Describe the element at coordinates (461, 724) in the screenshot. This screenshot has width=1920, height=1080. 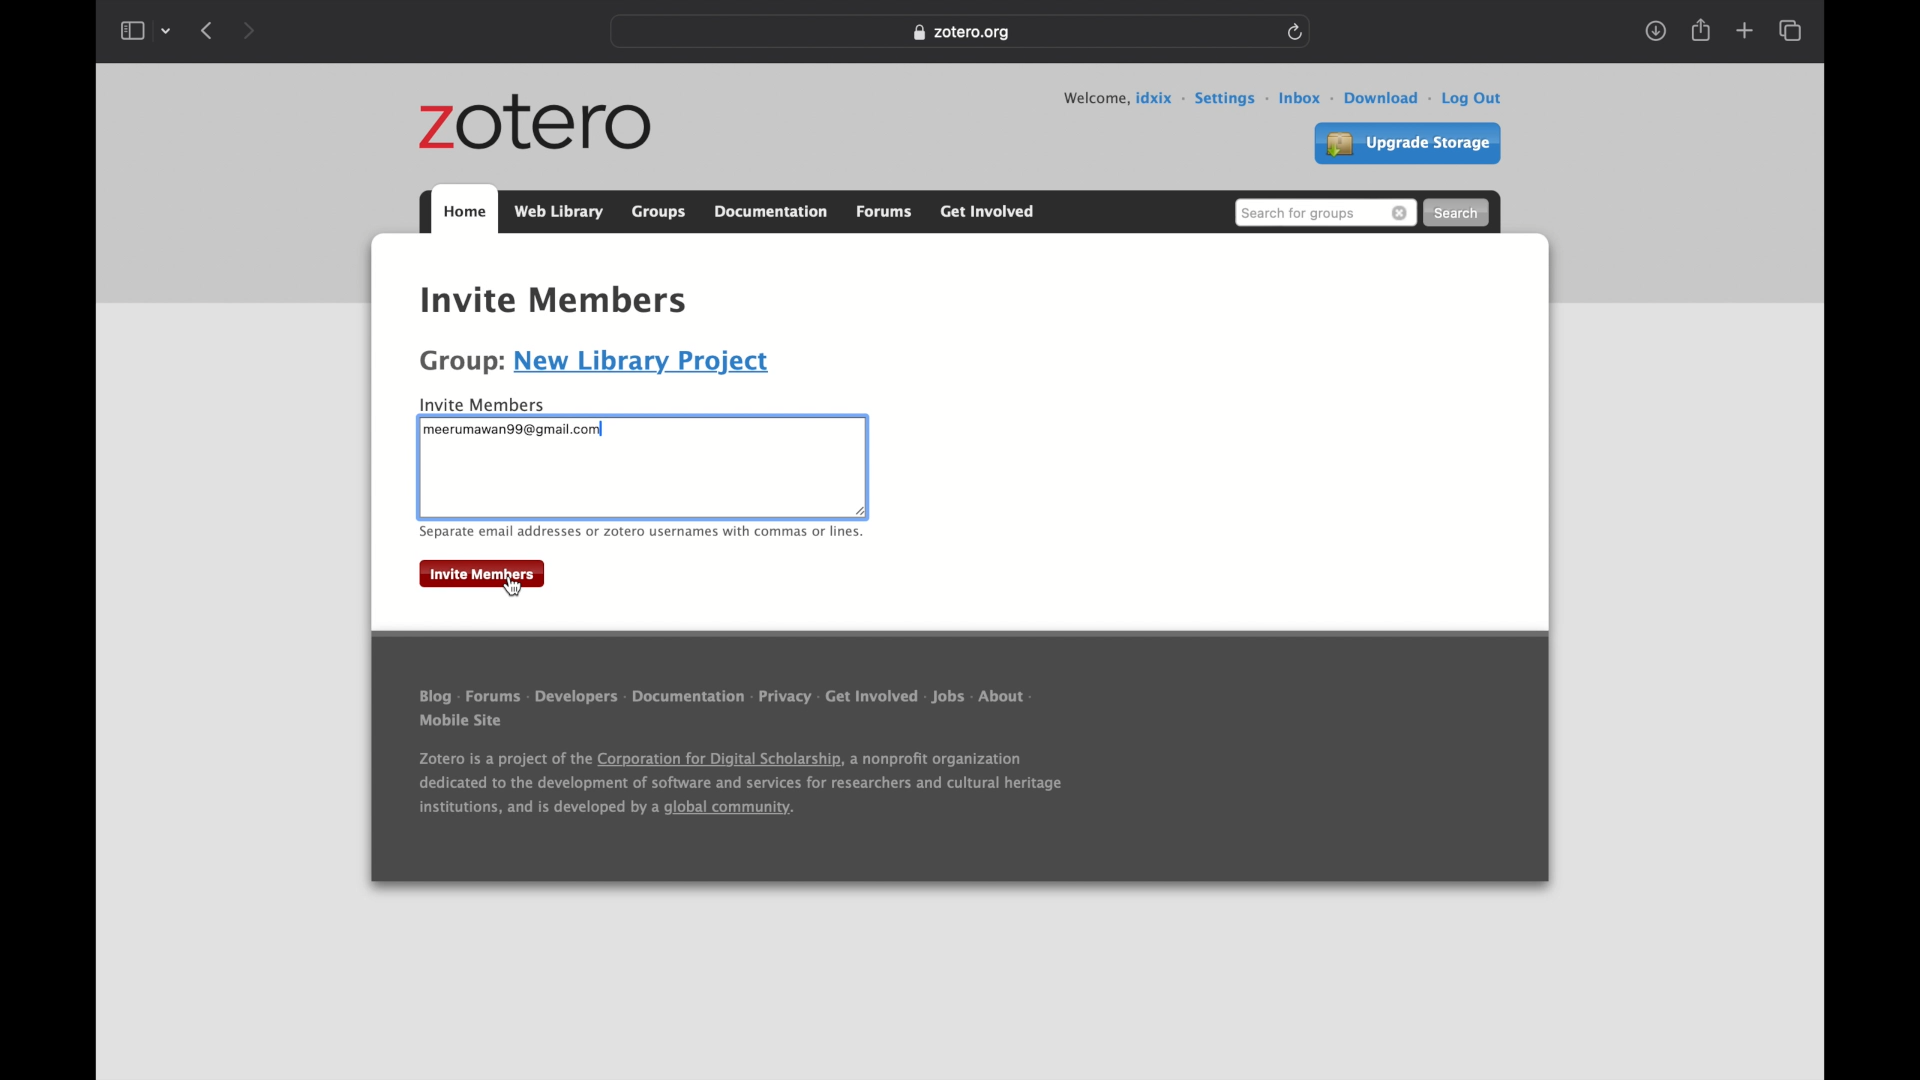
I see `mobile site` at that location.